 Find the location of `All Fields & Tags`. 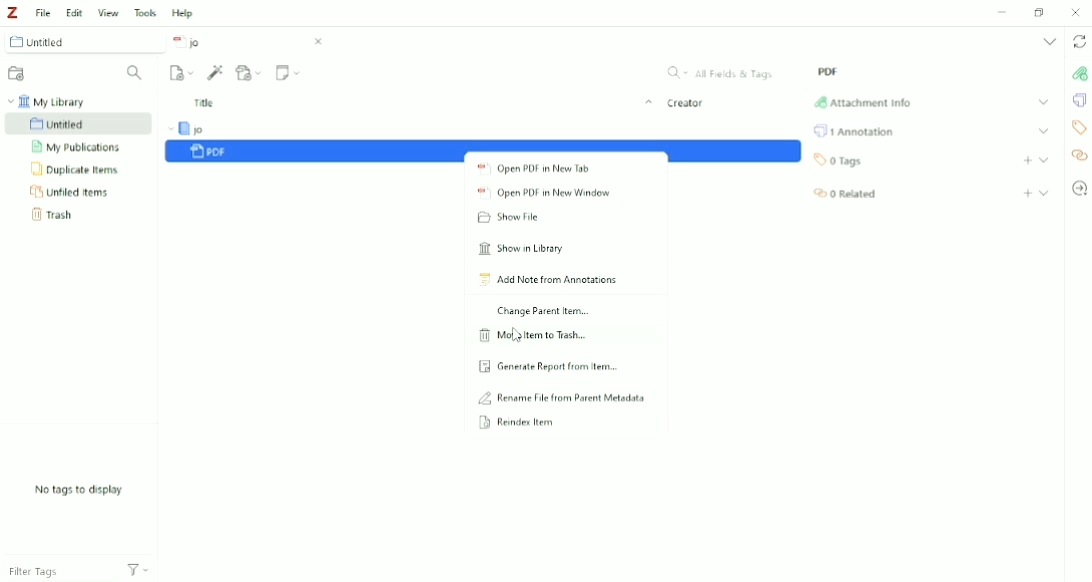

All Fields & Tags is located at coordinates (723, 71).